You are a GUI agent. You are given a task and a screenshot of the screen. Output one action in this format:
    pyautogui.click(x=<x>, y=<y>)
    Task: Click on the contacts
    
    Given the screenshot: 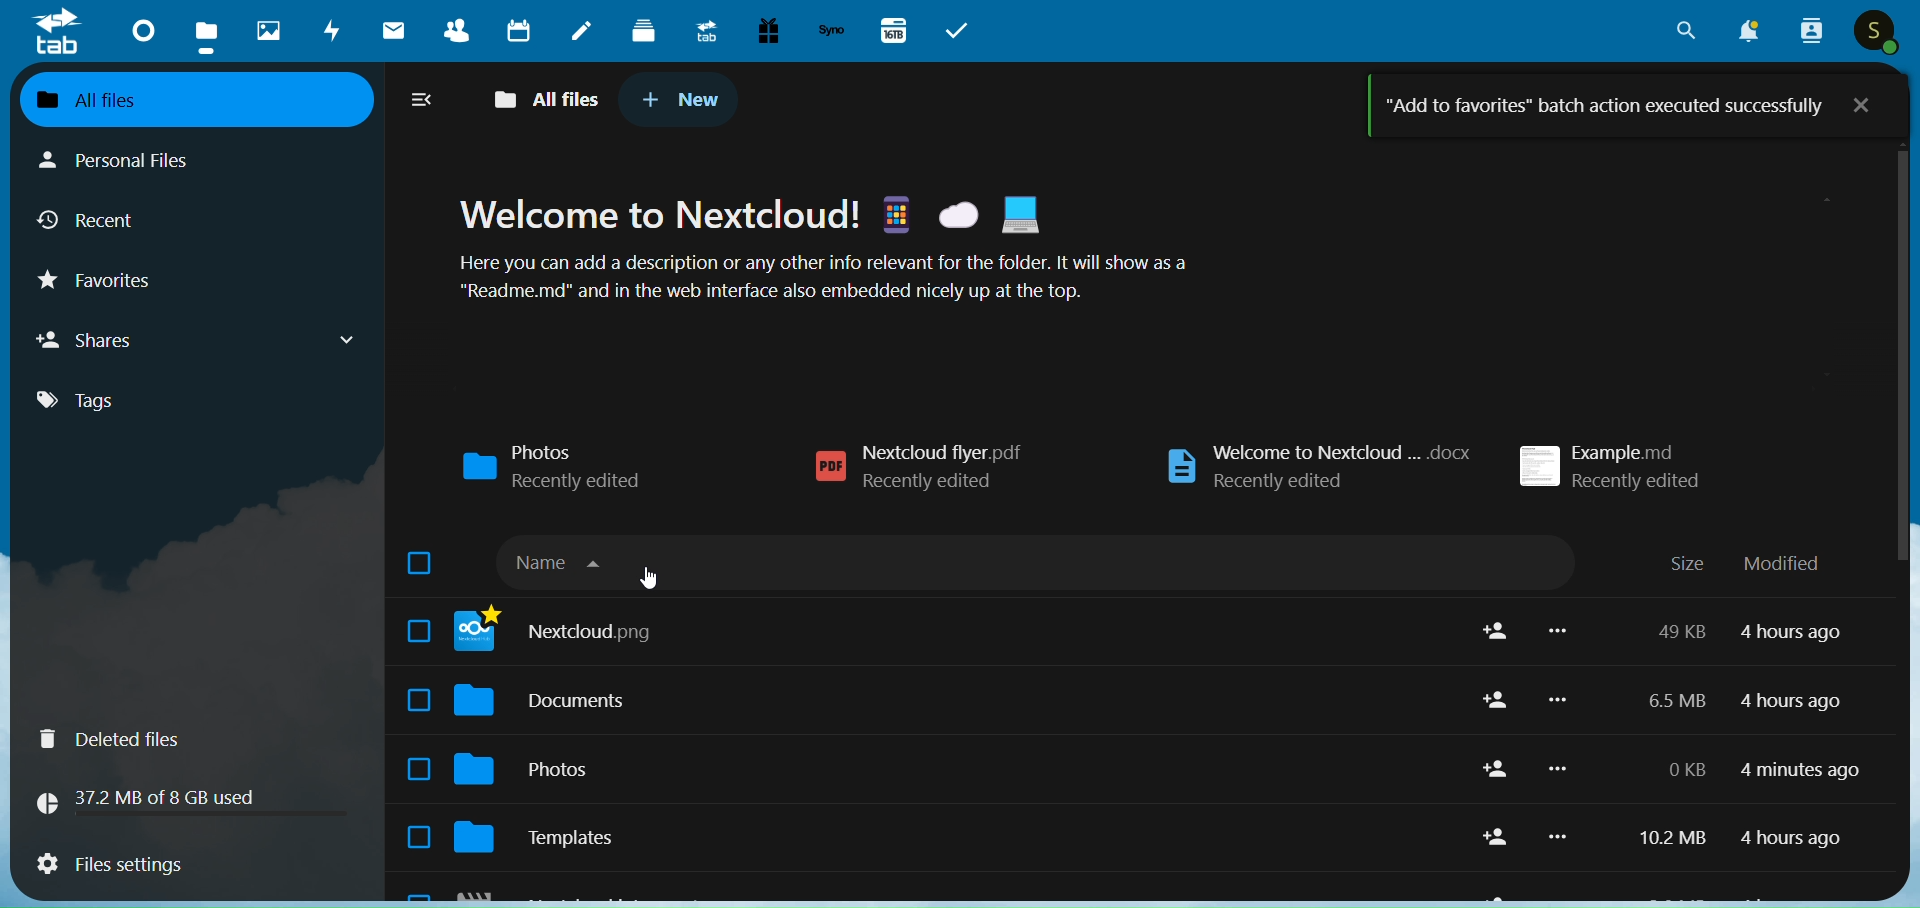 What is the action you would take?
    pyautogui.click(x=450, y=31)
    